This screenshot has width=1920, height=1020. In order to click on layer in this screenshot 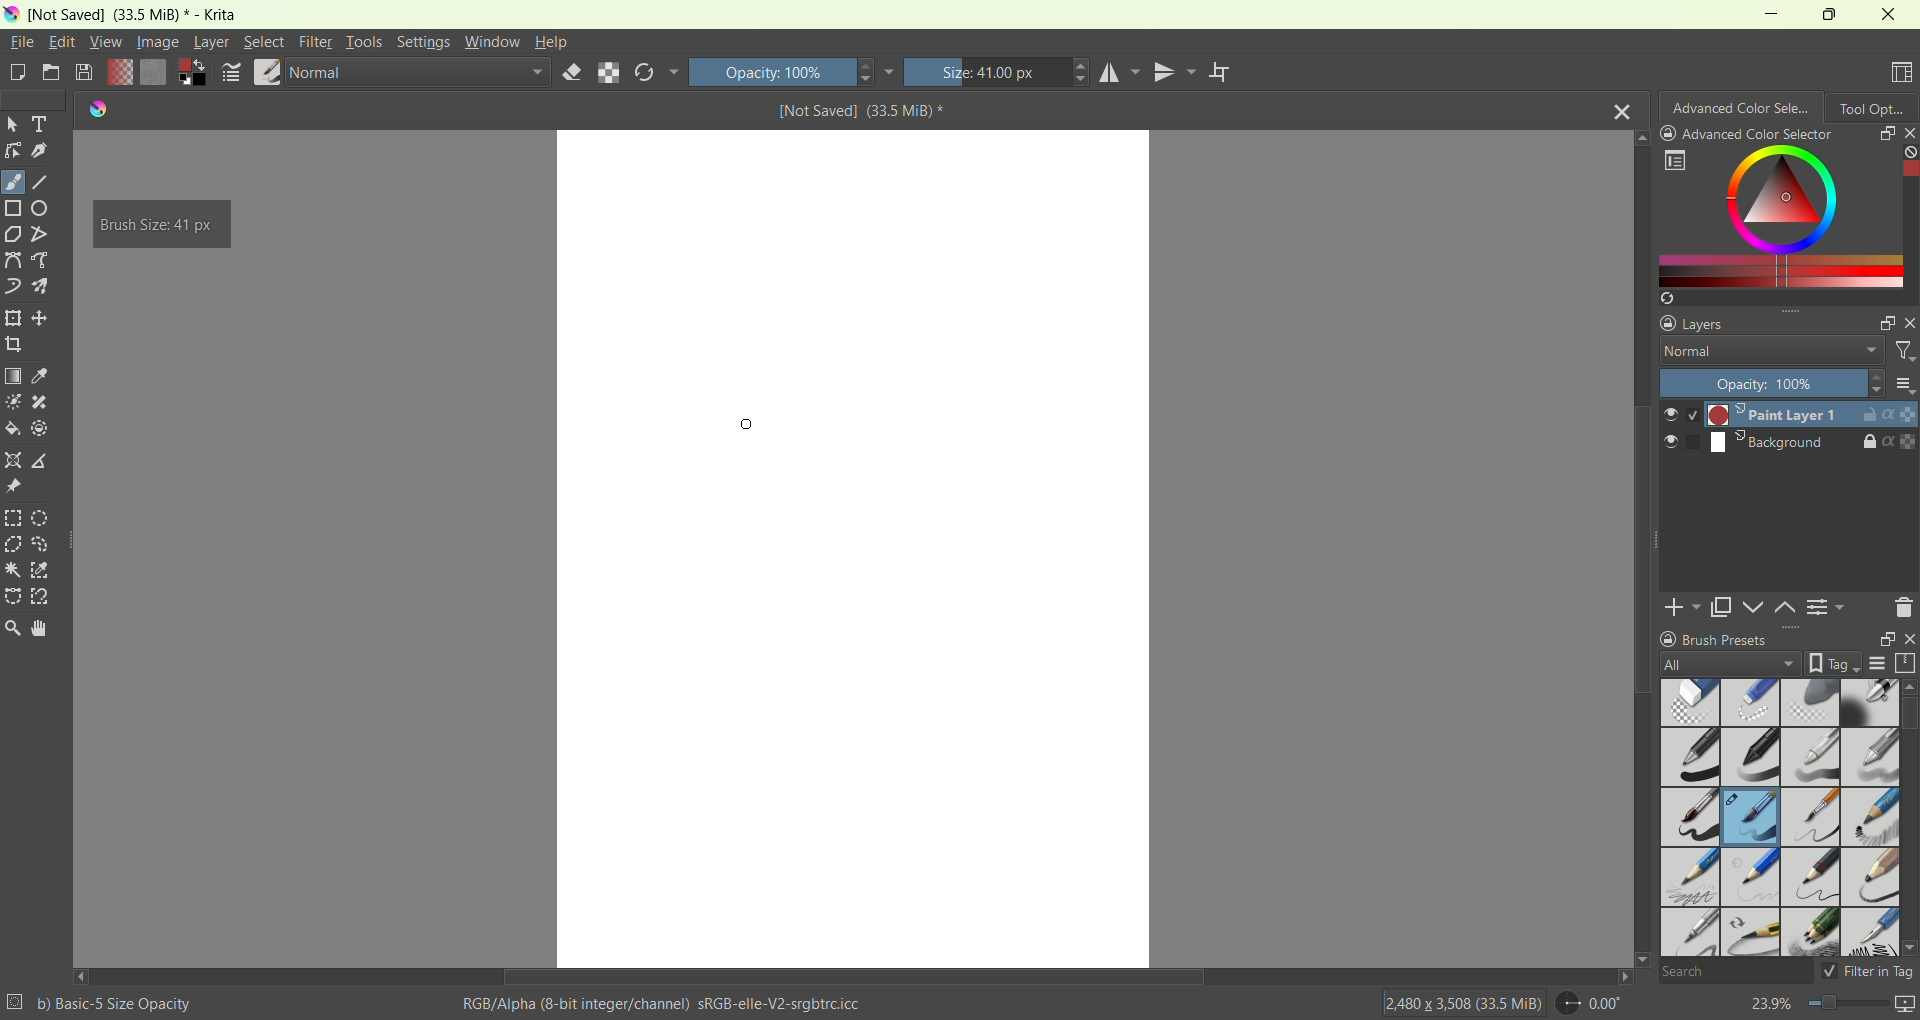, I will do `click(211, 44)`.